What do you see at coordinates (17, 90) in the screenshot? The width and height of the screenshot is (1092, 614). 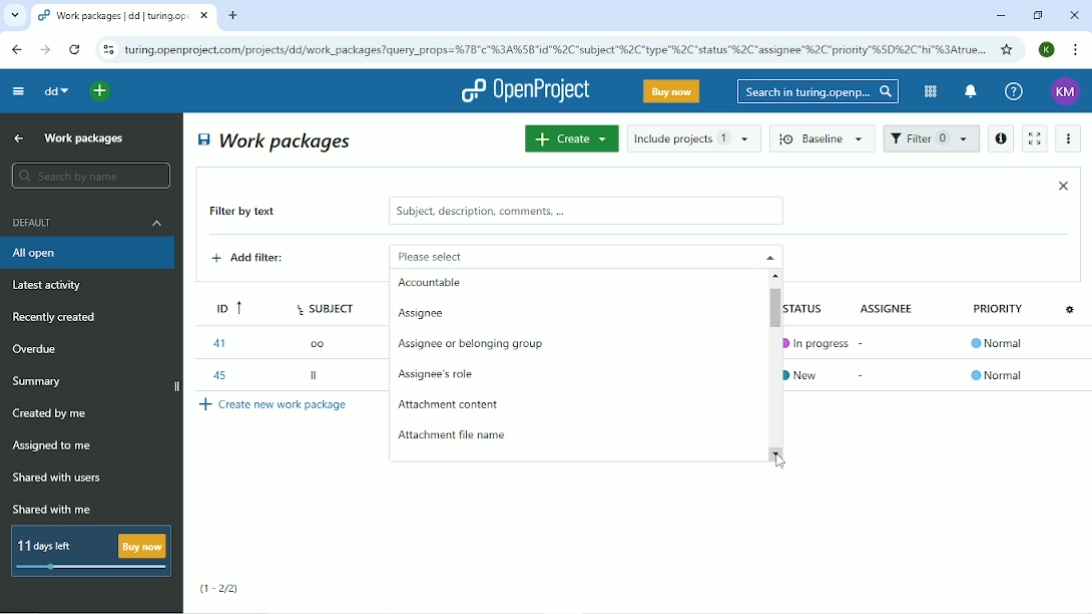 I see `Collapse project menu` at bounding box center [17, 90].